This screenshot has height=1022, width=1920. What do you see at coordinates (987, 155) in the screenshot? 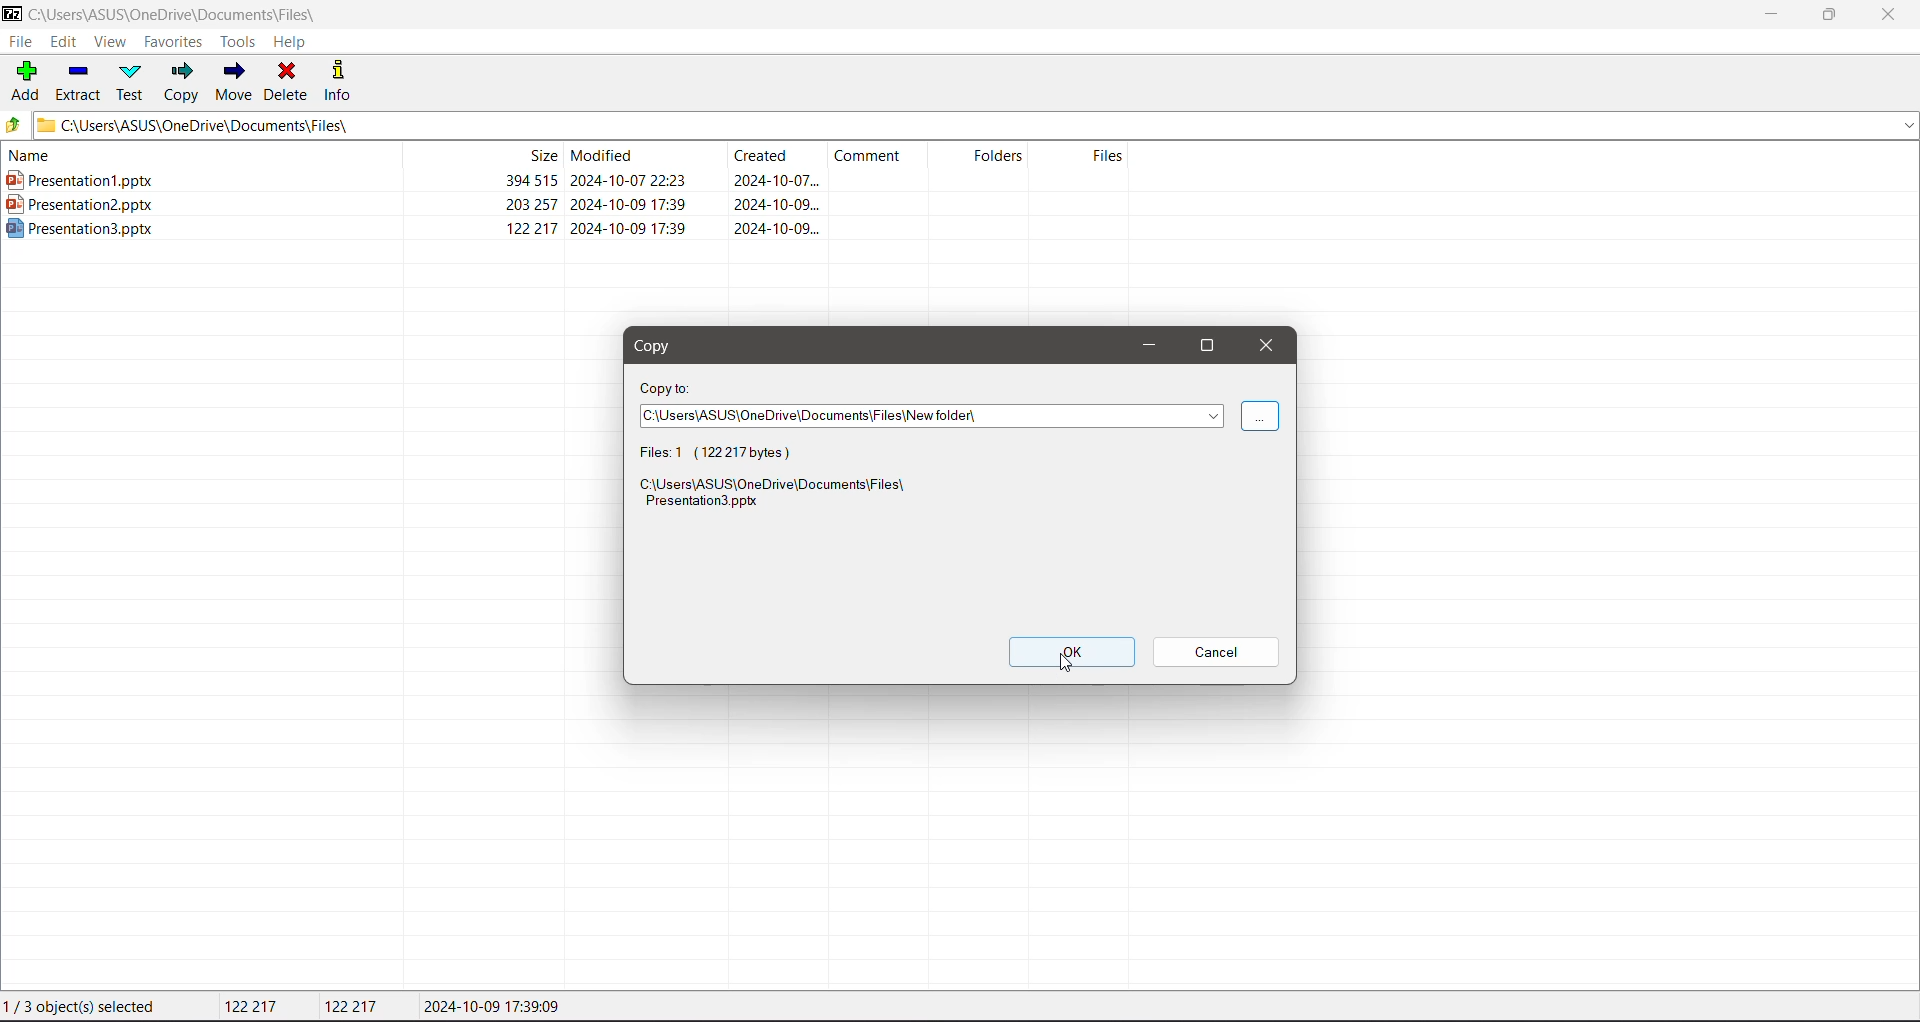
I see `Folders` at bounding box center [987, 155].